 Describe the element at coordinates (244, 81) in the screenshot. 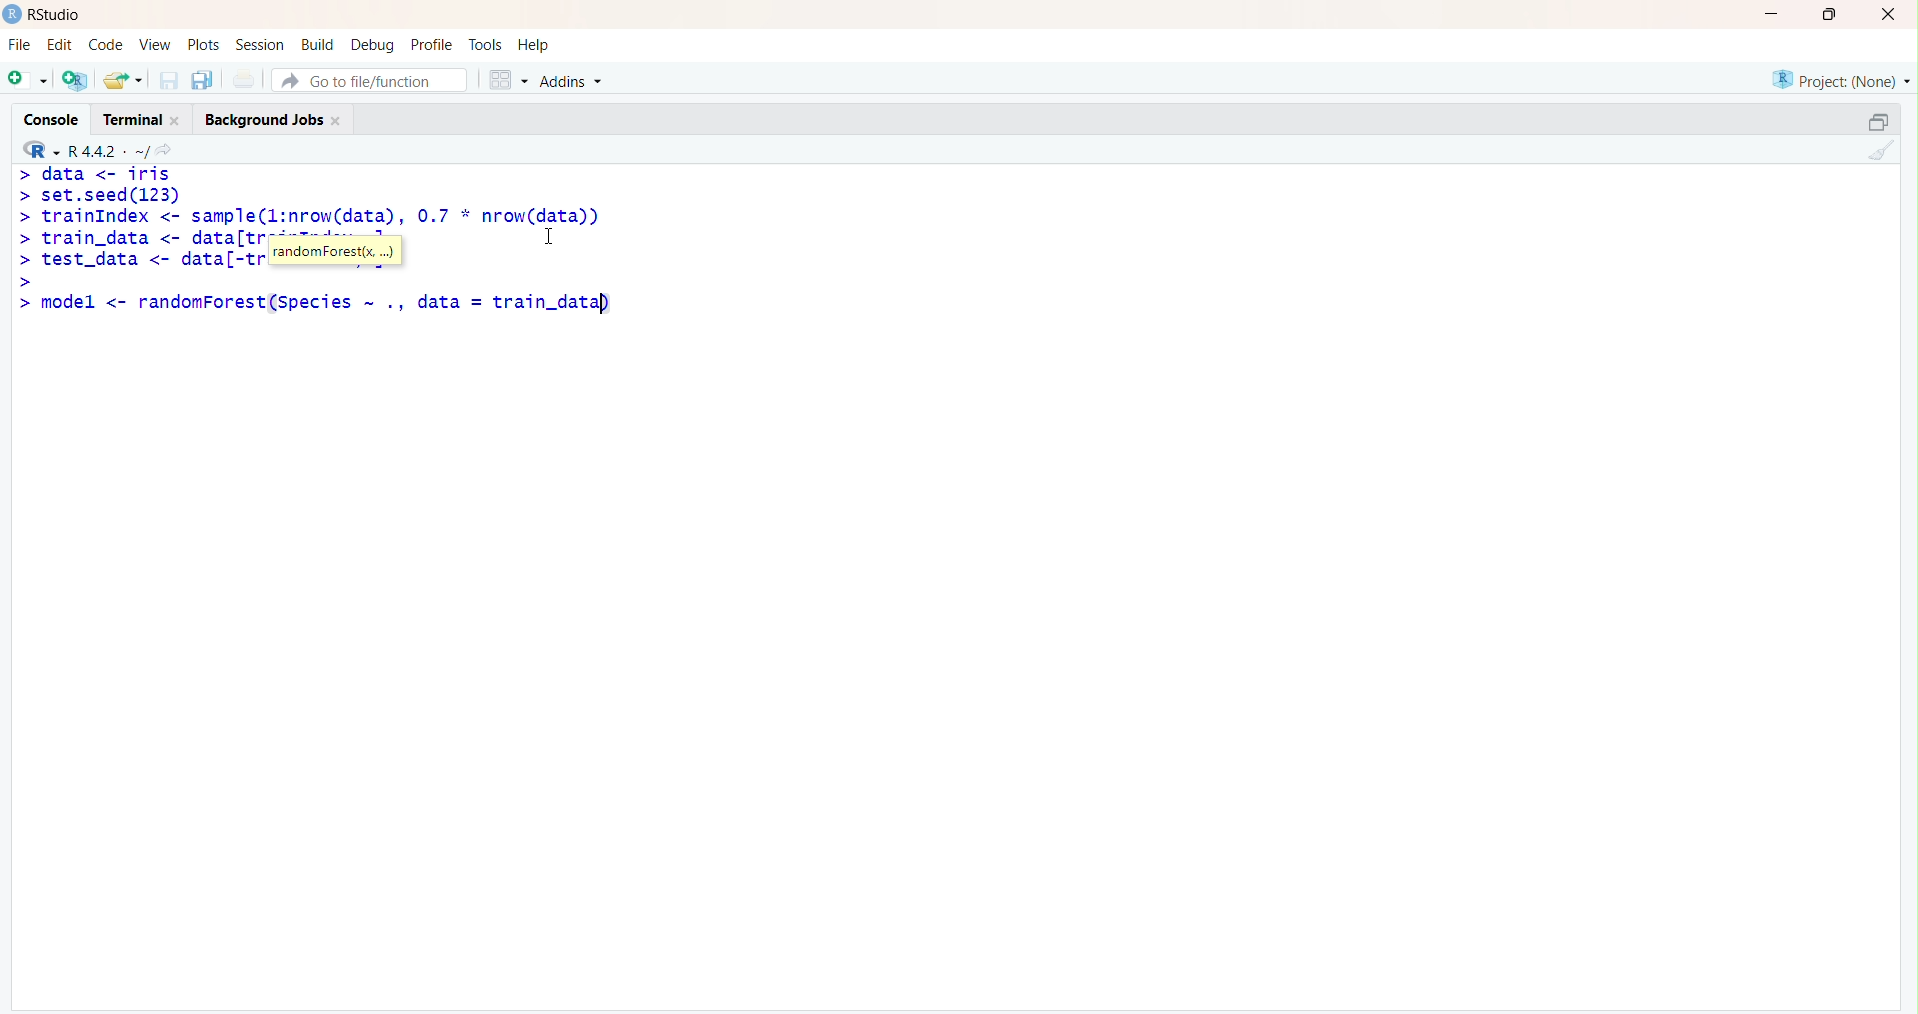

I see `Print the current file` at that location.